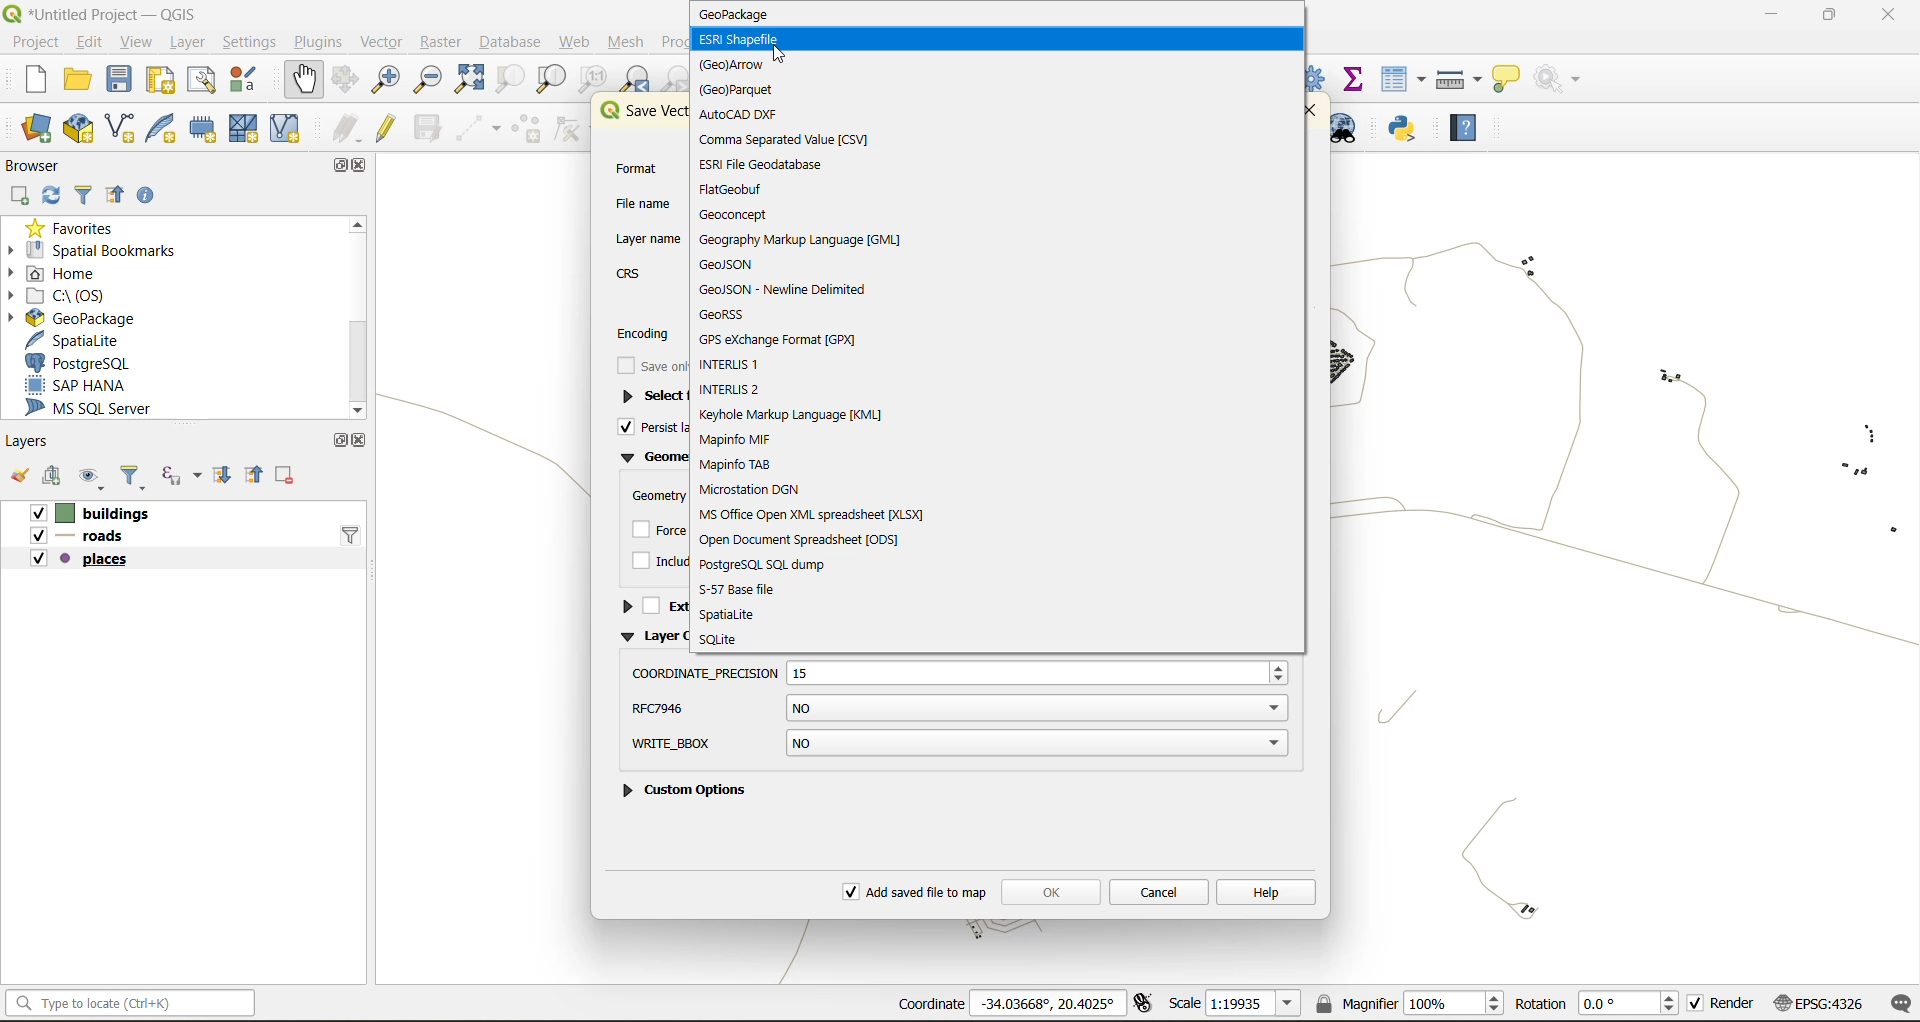 The width and height of the screenshot is (1920, 1022). Describe the element at coordinates (811, 515) in the screenshot. I see `xlsx` at that location.